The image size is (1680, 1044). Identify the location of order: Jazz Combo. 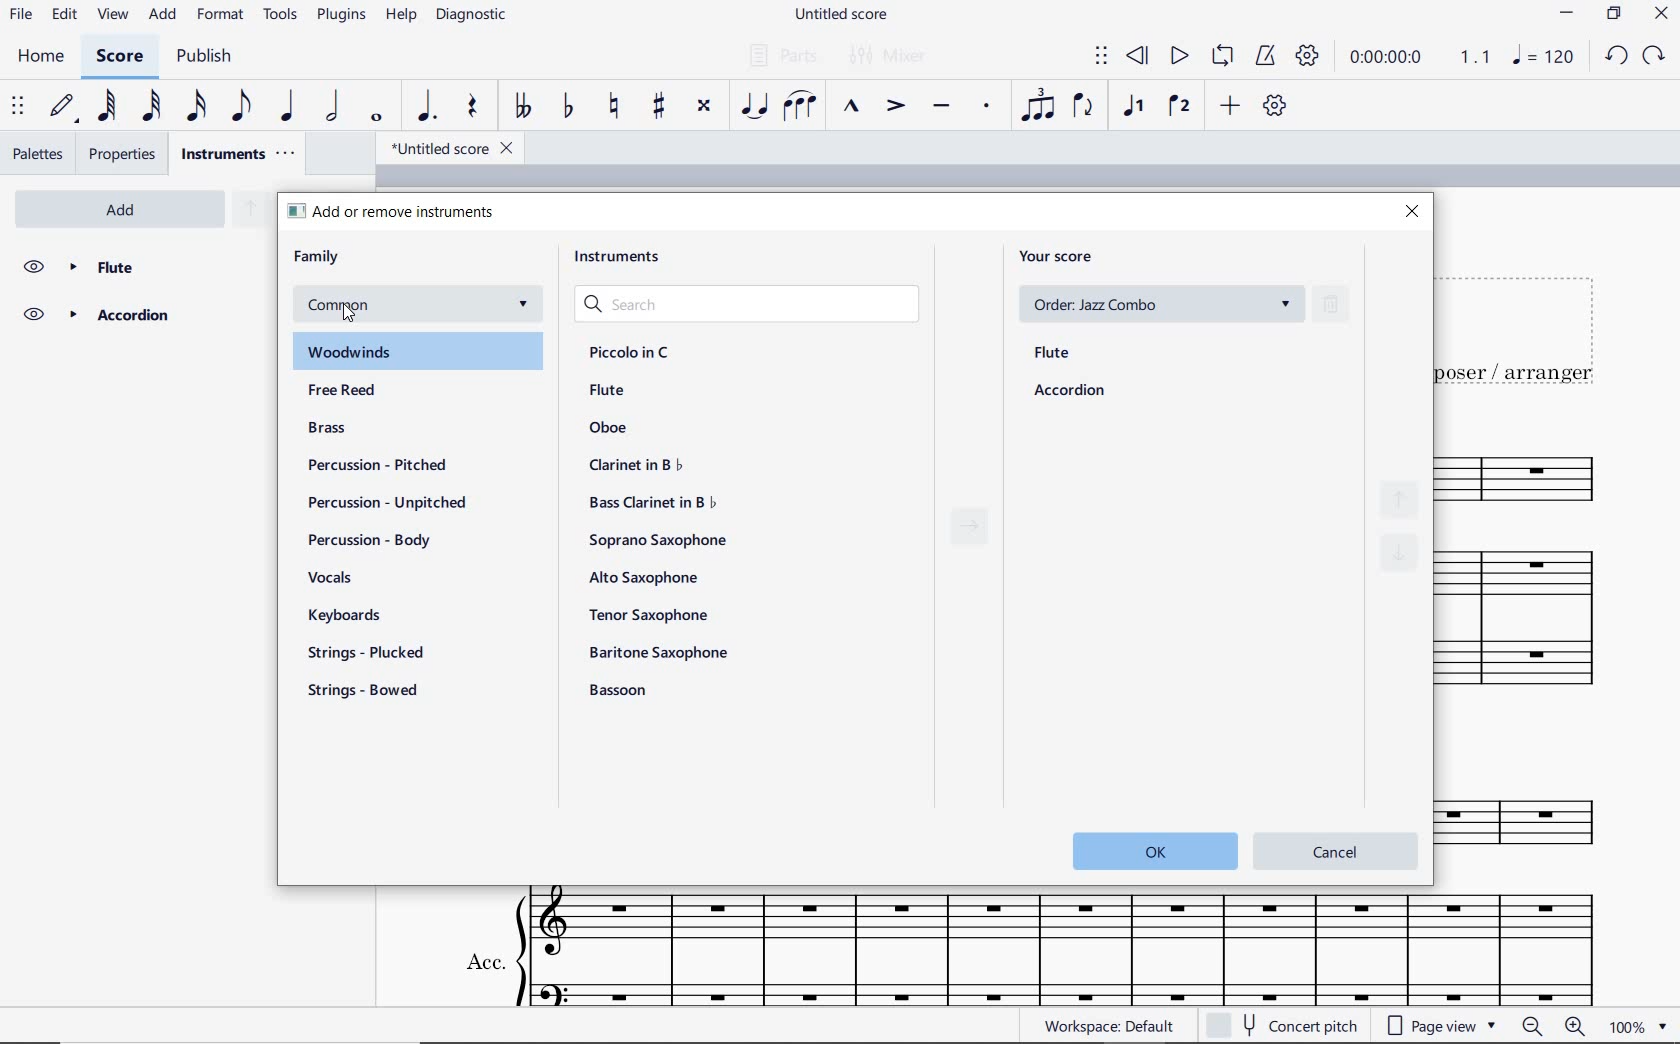
(1159, 303).